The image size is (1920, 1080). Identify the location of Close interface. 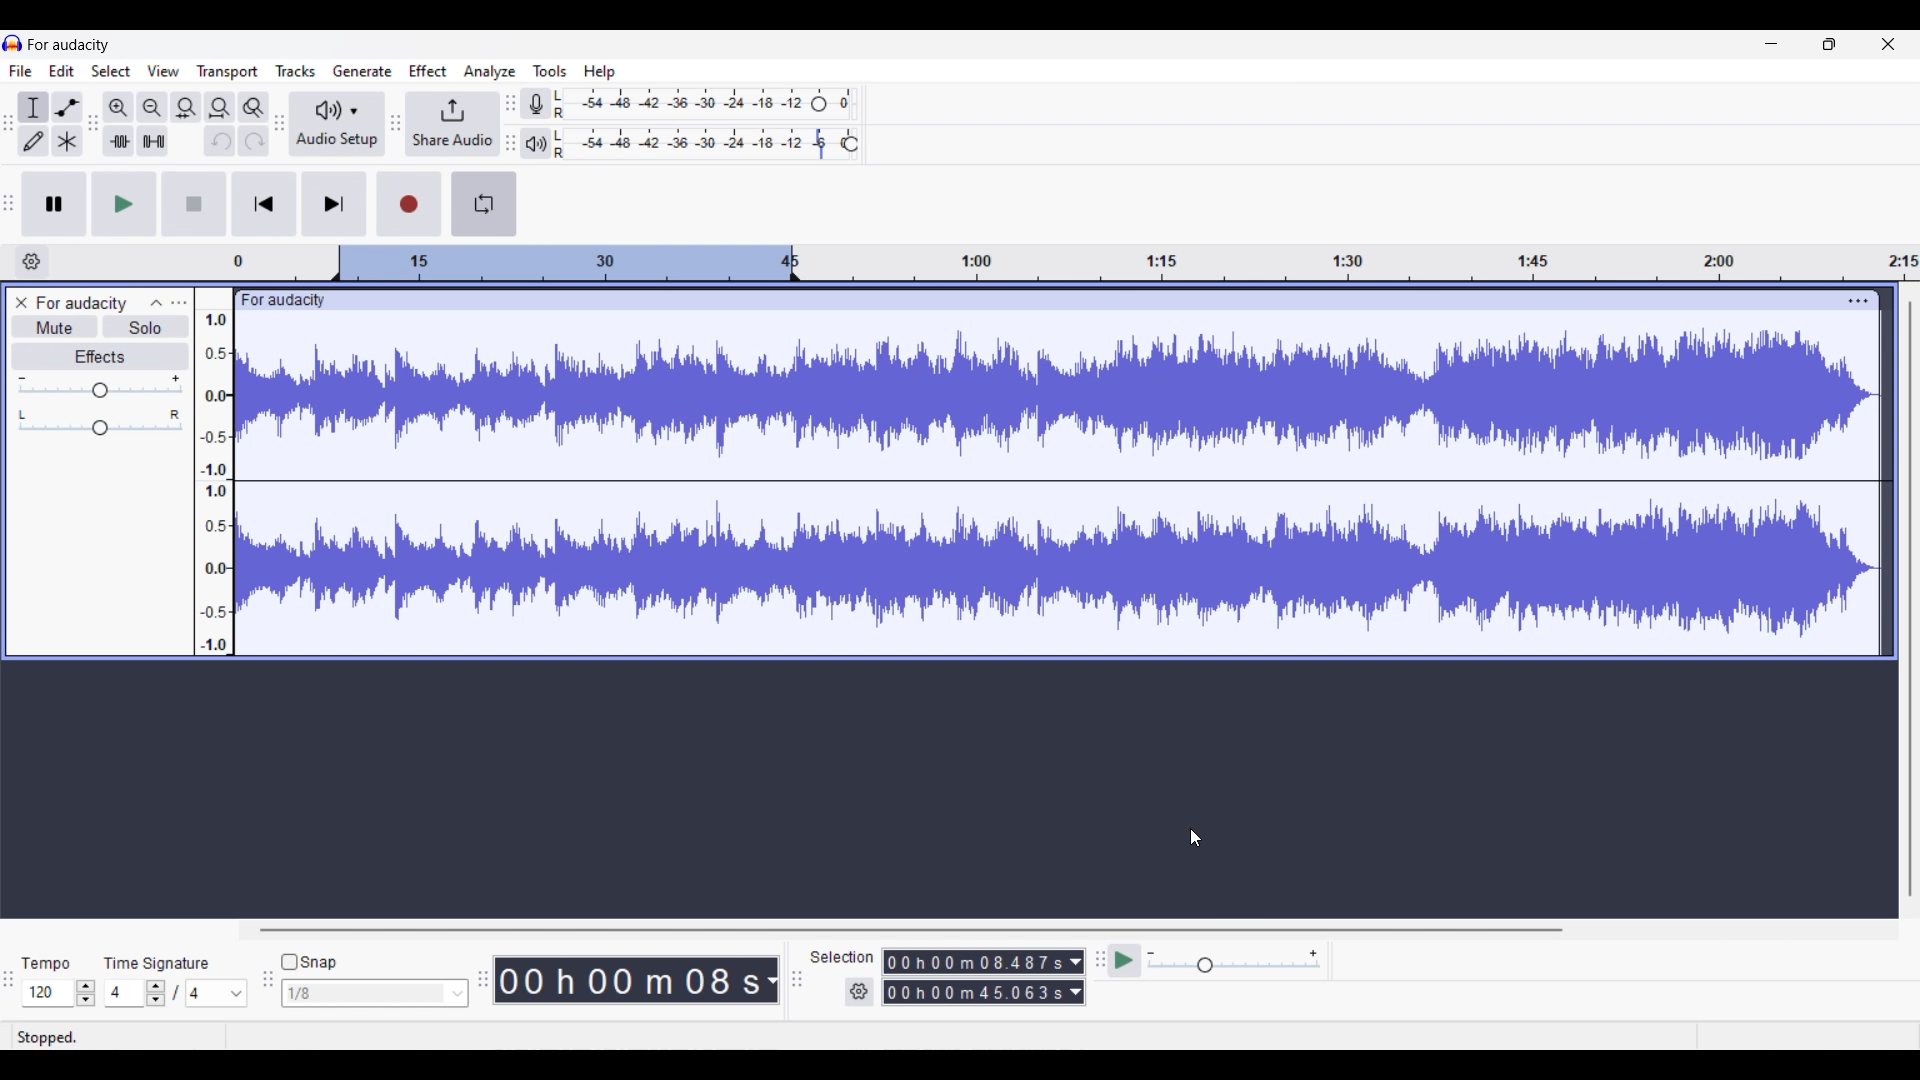
(1888, 44).